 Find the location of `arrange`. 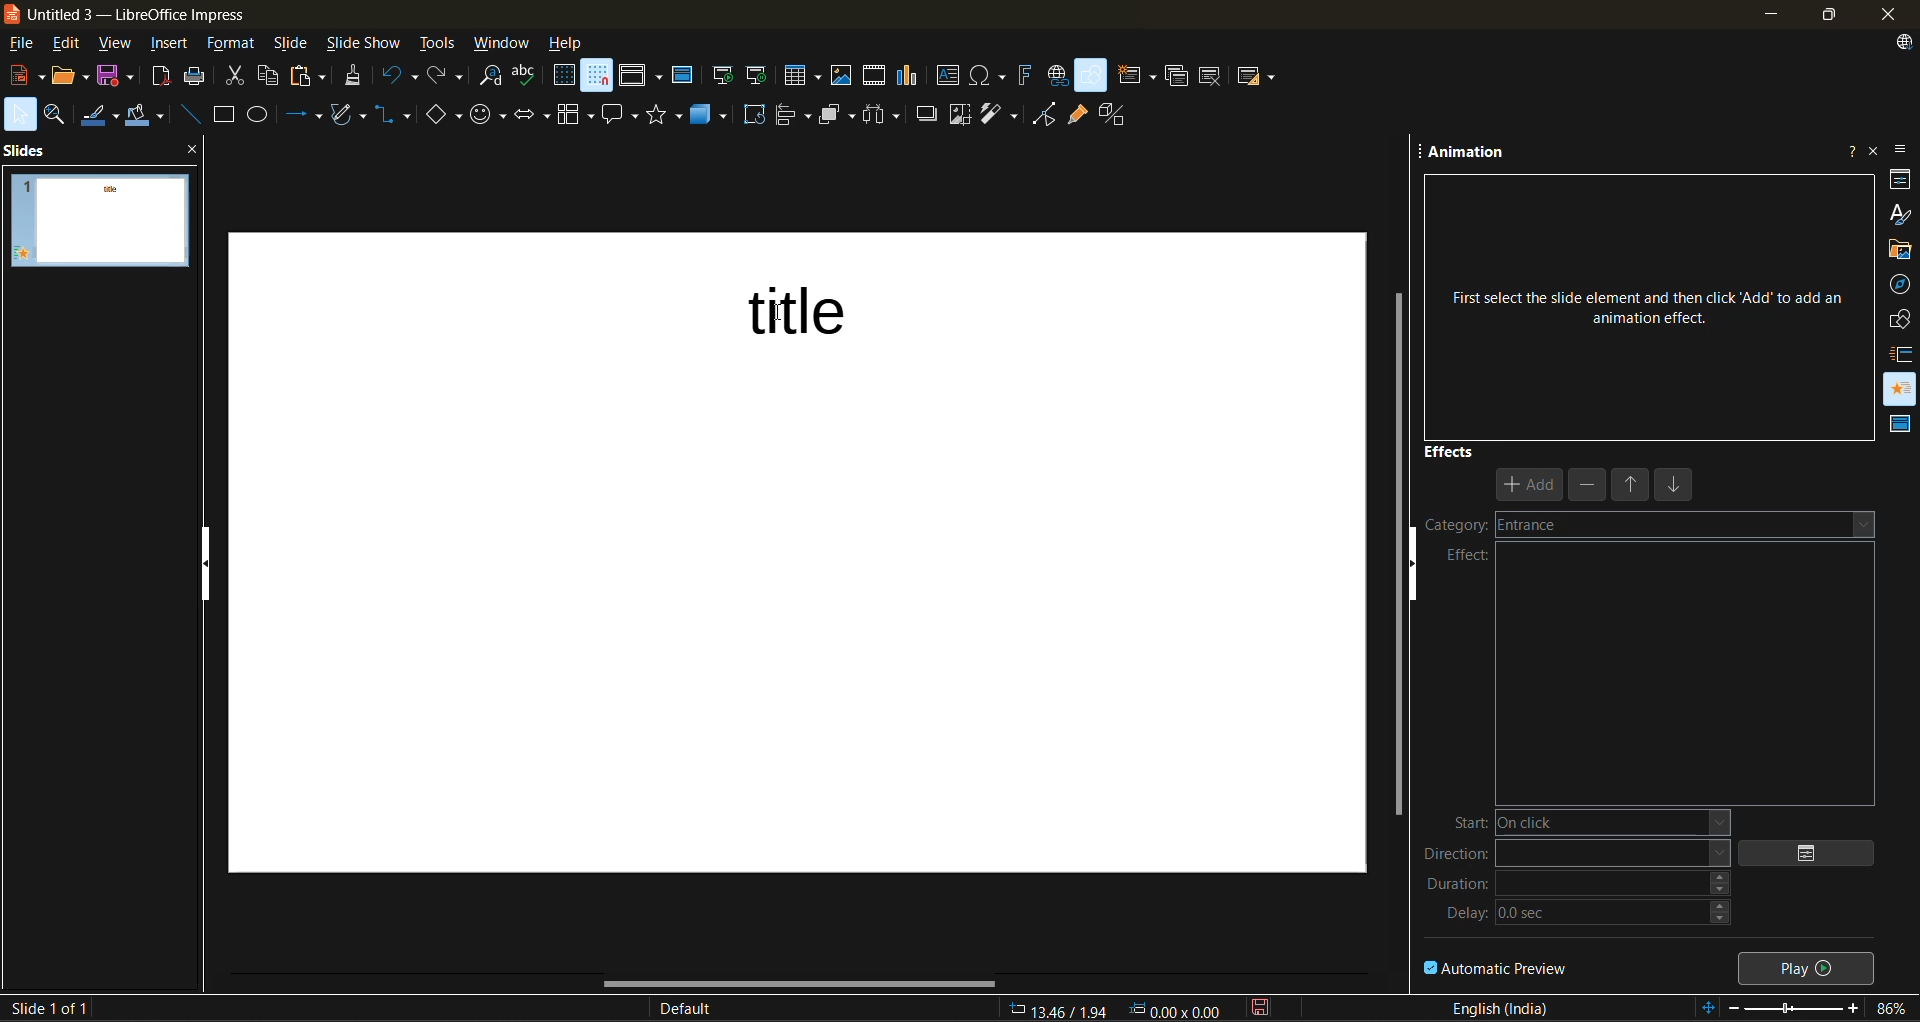

arrange is located at coordinates (839, 115).